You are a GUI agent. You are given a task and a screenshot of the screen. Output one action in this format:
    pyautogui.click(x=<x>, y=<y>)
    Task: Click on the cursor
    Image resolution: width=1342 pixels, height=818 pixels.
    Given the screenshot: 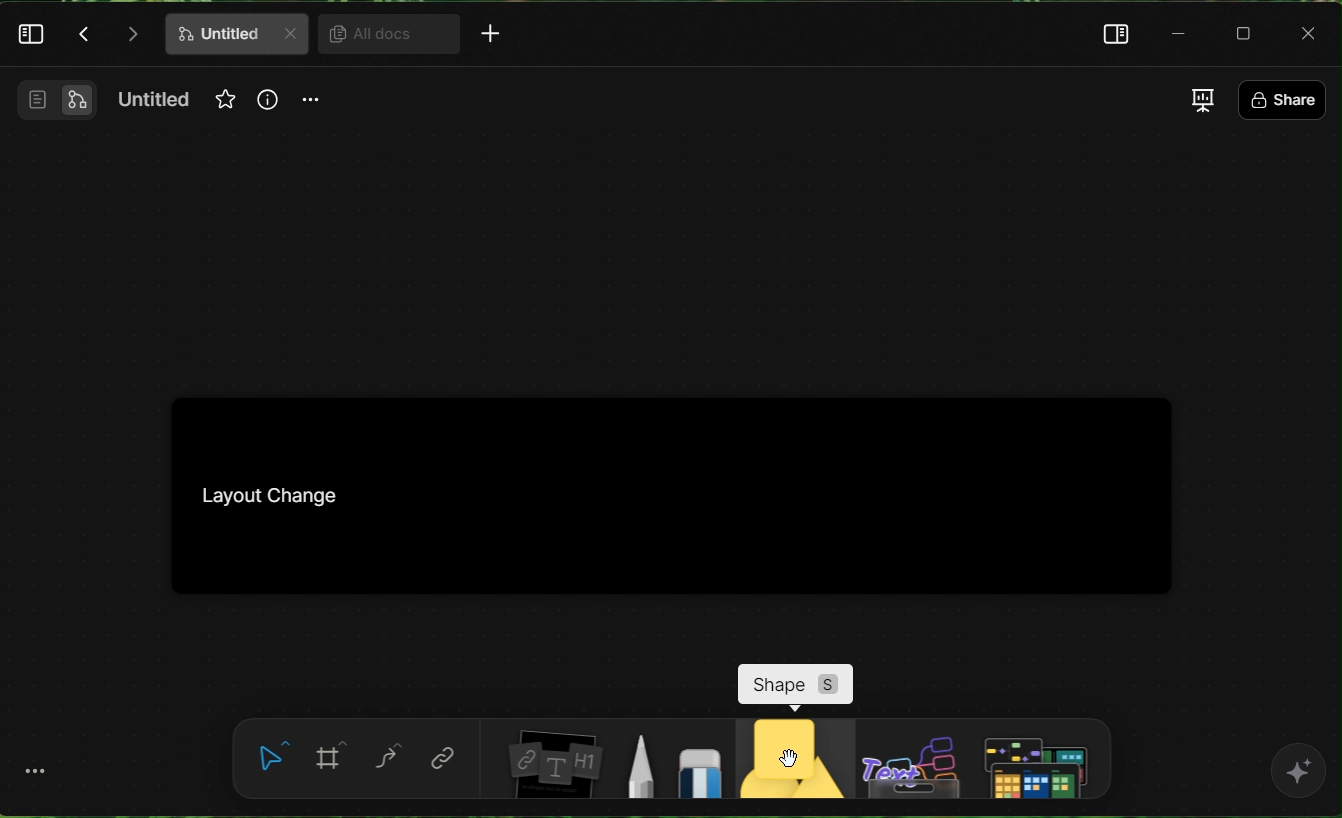 What is the action you would take?
    pyautogui.click(x=790, y=758)
    